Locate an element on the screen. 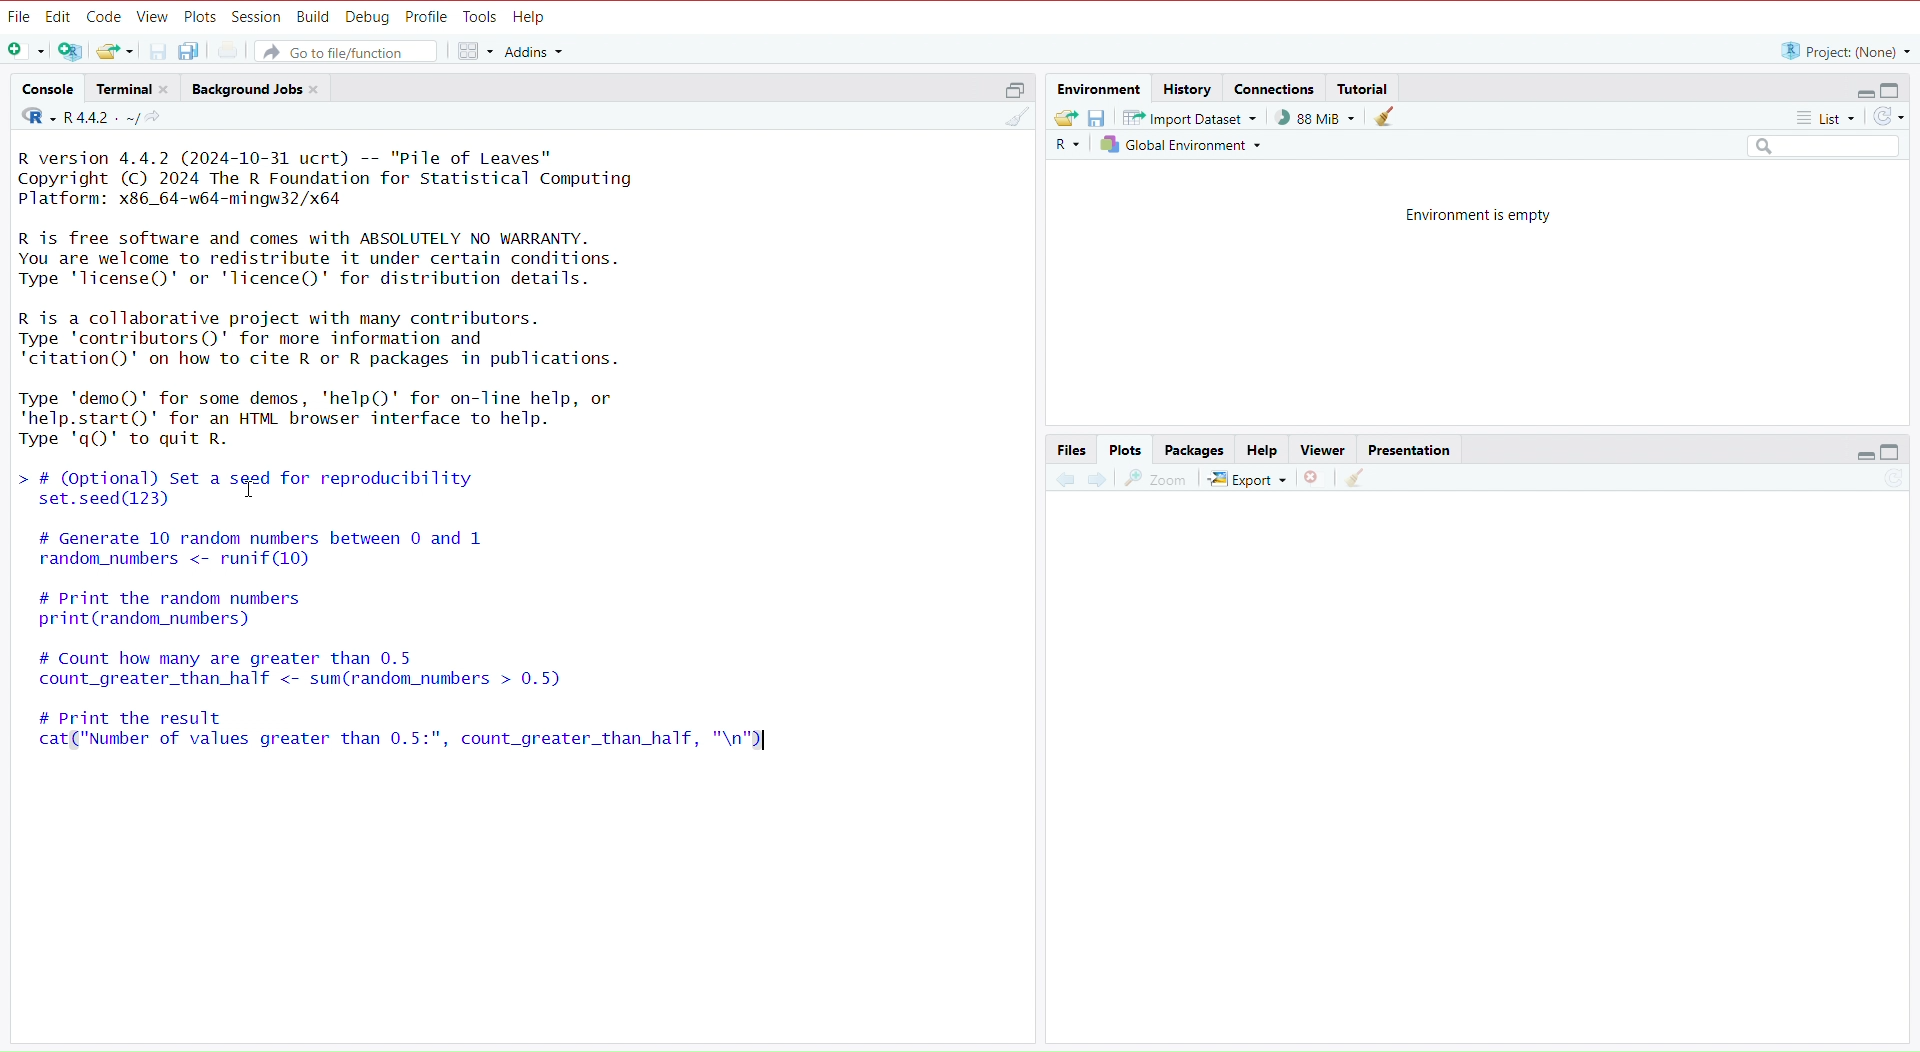 The image size is (1920, 1052). Addins is located at coordinates (533, 53).